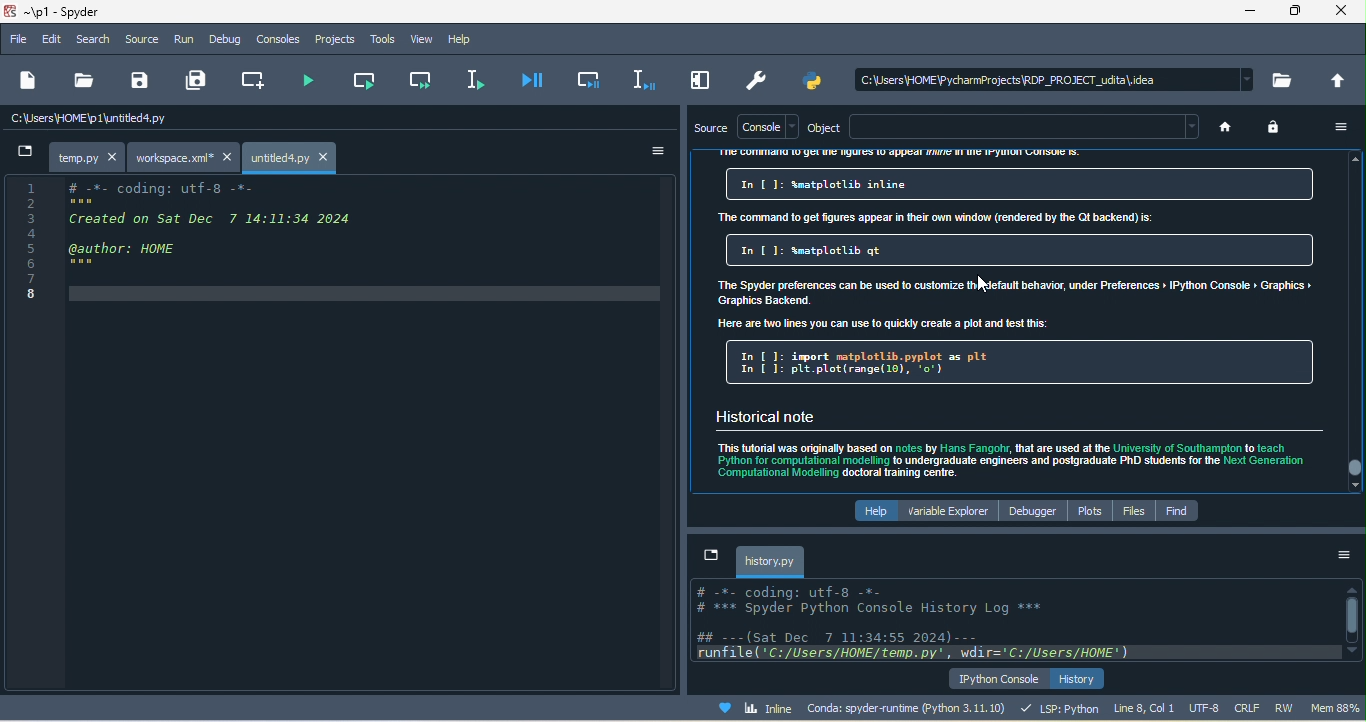  Describe the element at coordinates (820, 126) in the screenshot. I see `object` at that location.